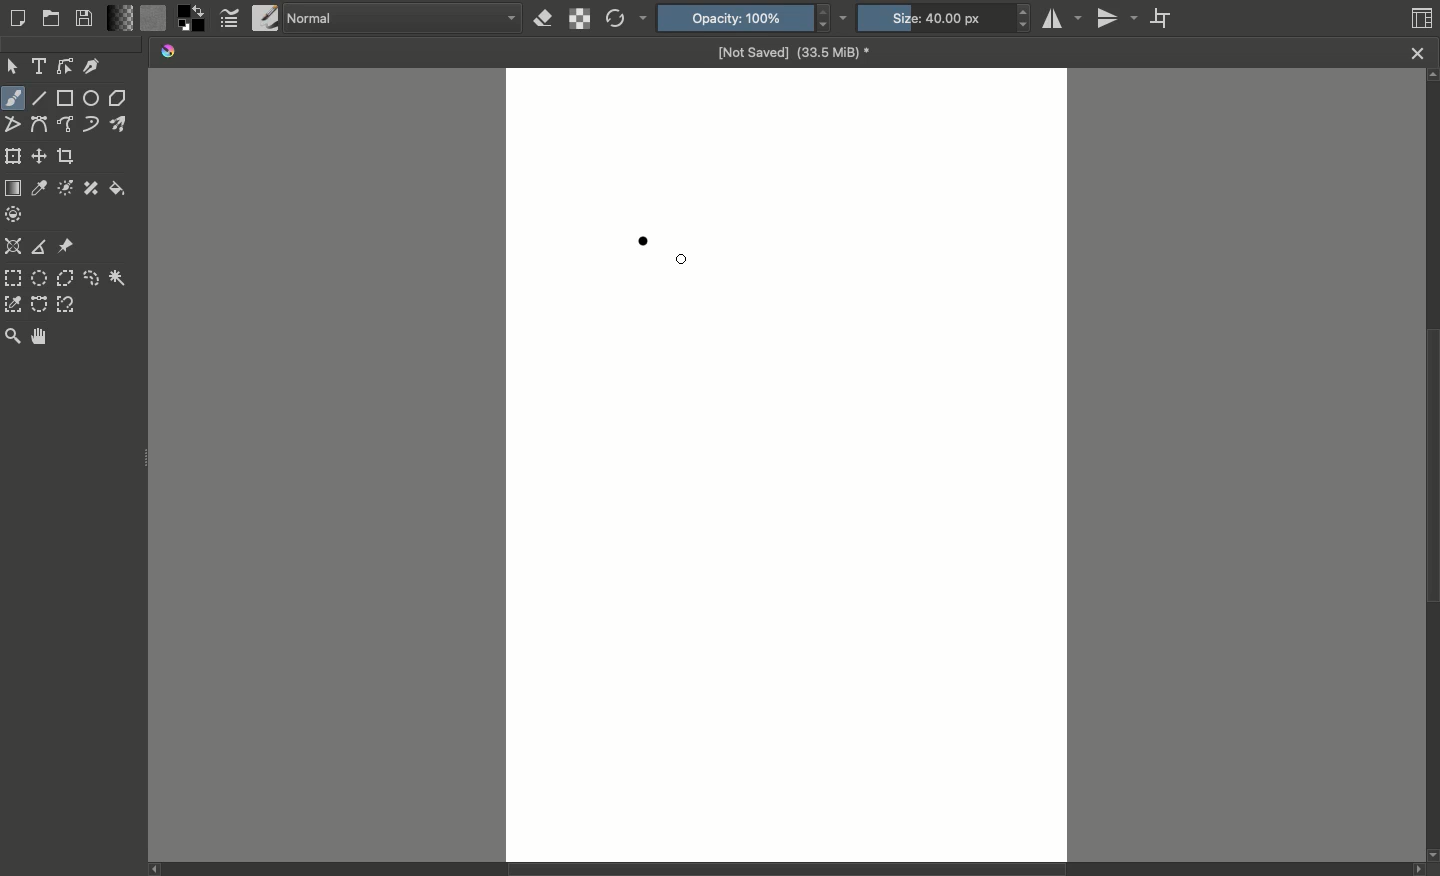  What do you see at coordinates (541, 21) in the screenshot?
I see `Set eraser mode` at bounding box center [541, 21].